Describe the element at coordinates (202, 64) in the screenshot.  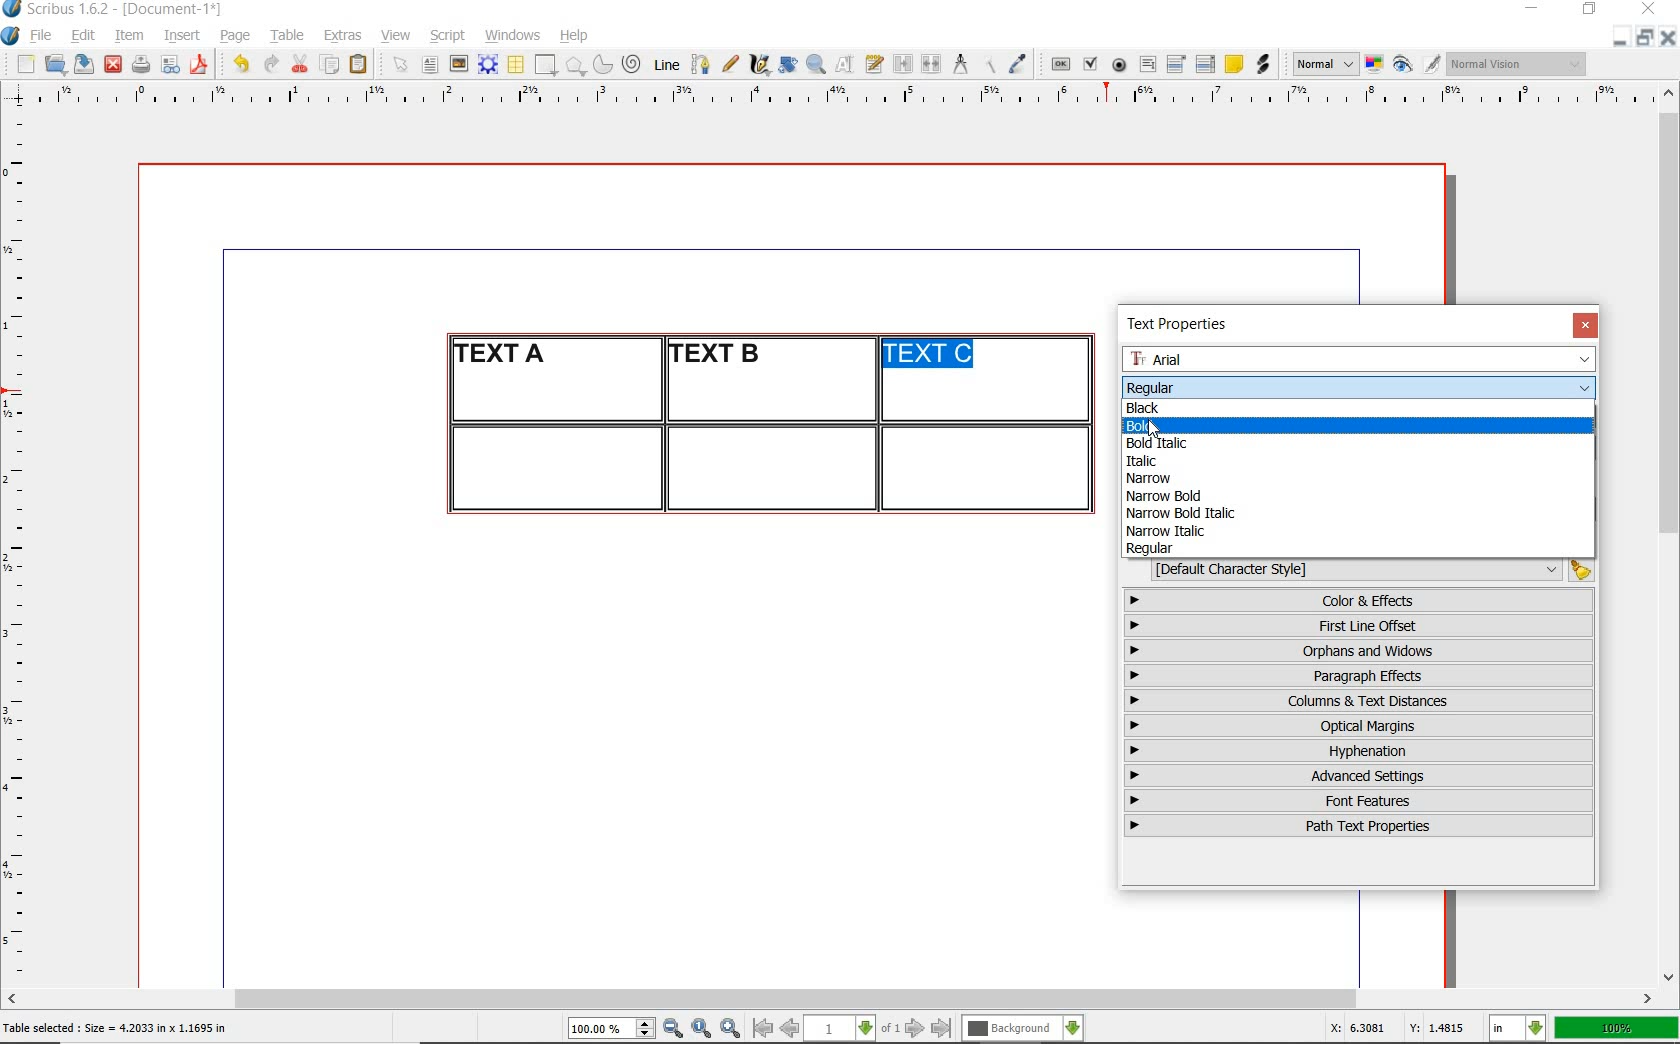
I see `save as pdf` at that location.